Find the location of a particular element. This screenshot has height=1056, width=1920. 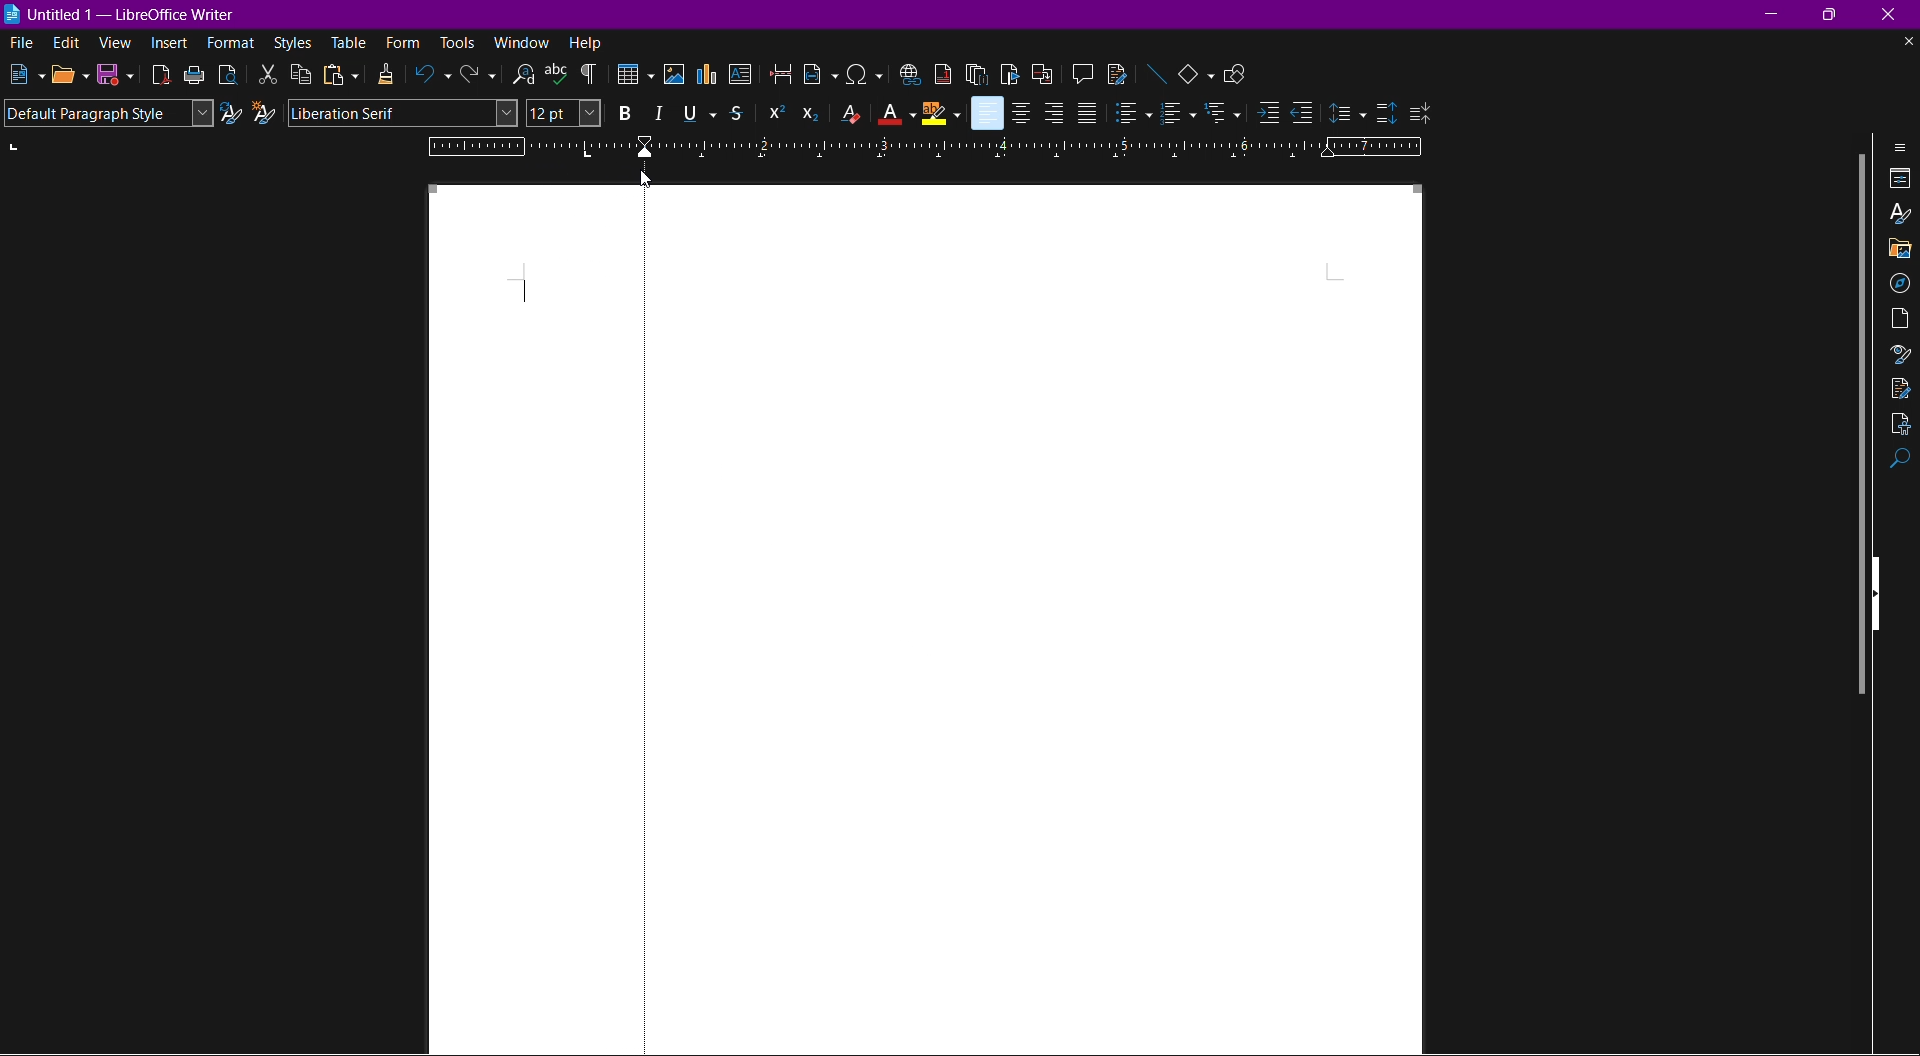

Undo is located at coordinates (434, 77).